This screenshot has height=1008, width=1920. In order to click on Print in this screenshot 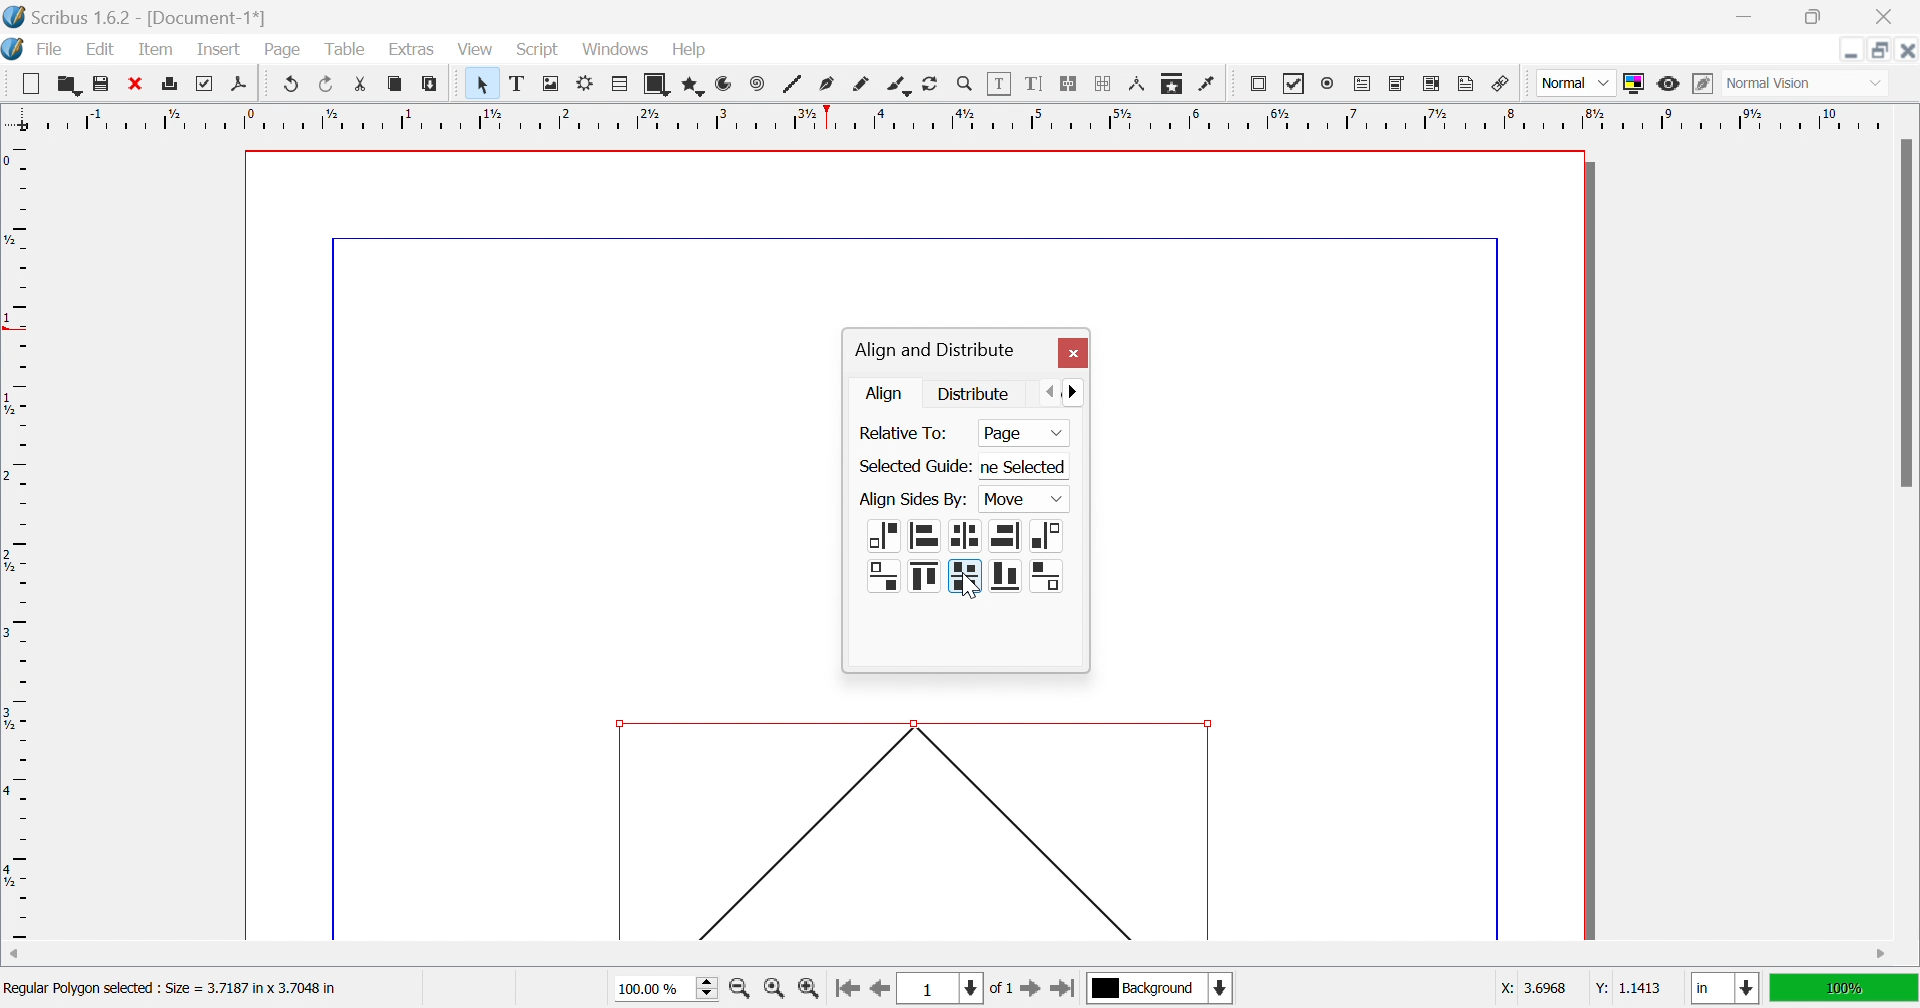, I will do `click(172, 84)`.